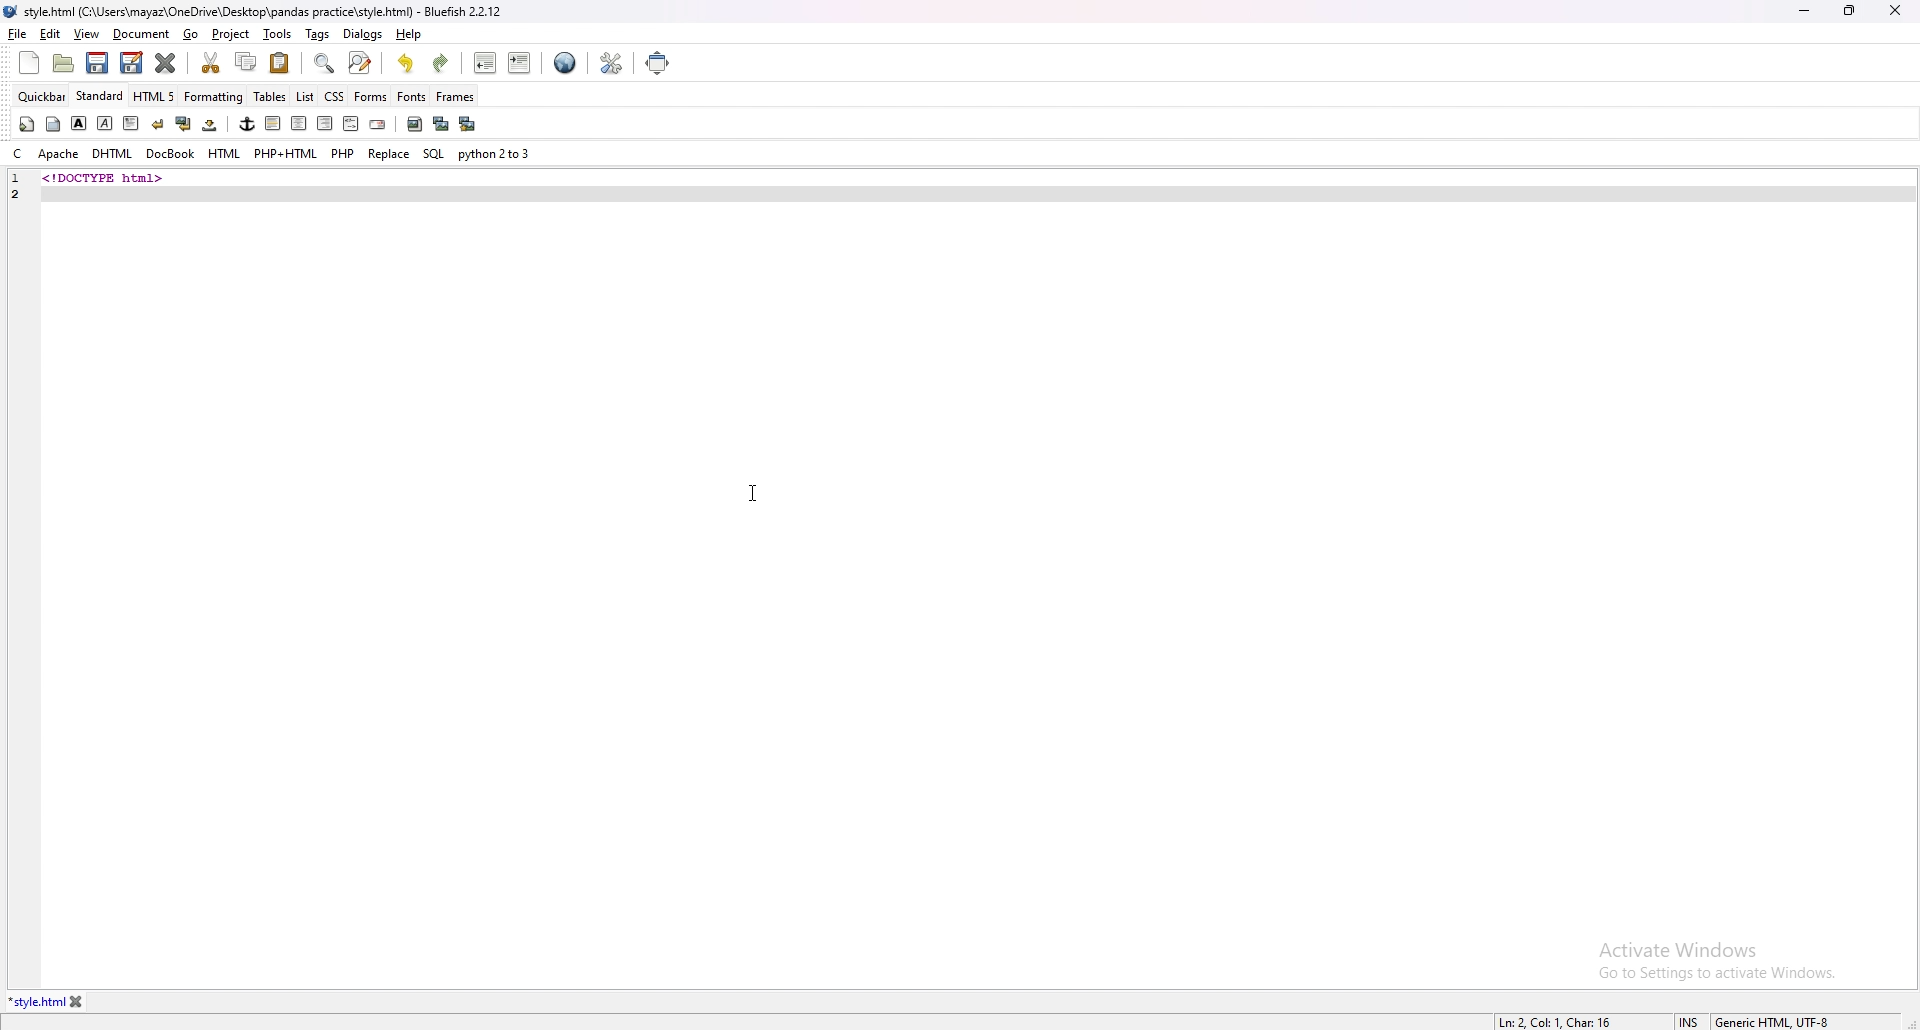 The height and width of the screenshot is (1030, 1920). I want to click on italic, so click(106, 122).